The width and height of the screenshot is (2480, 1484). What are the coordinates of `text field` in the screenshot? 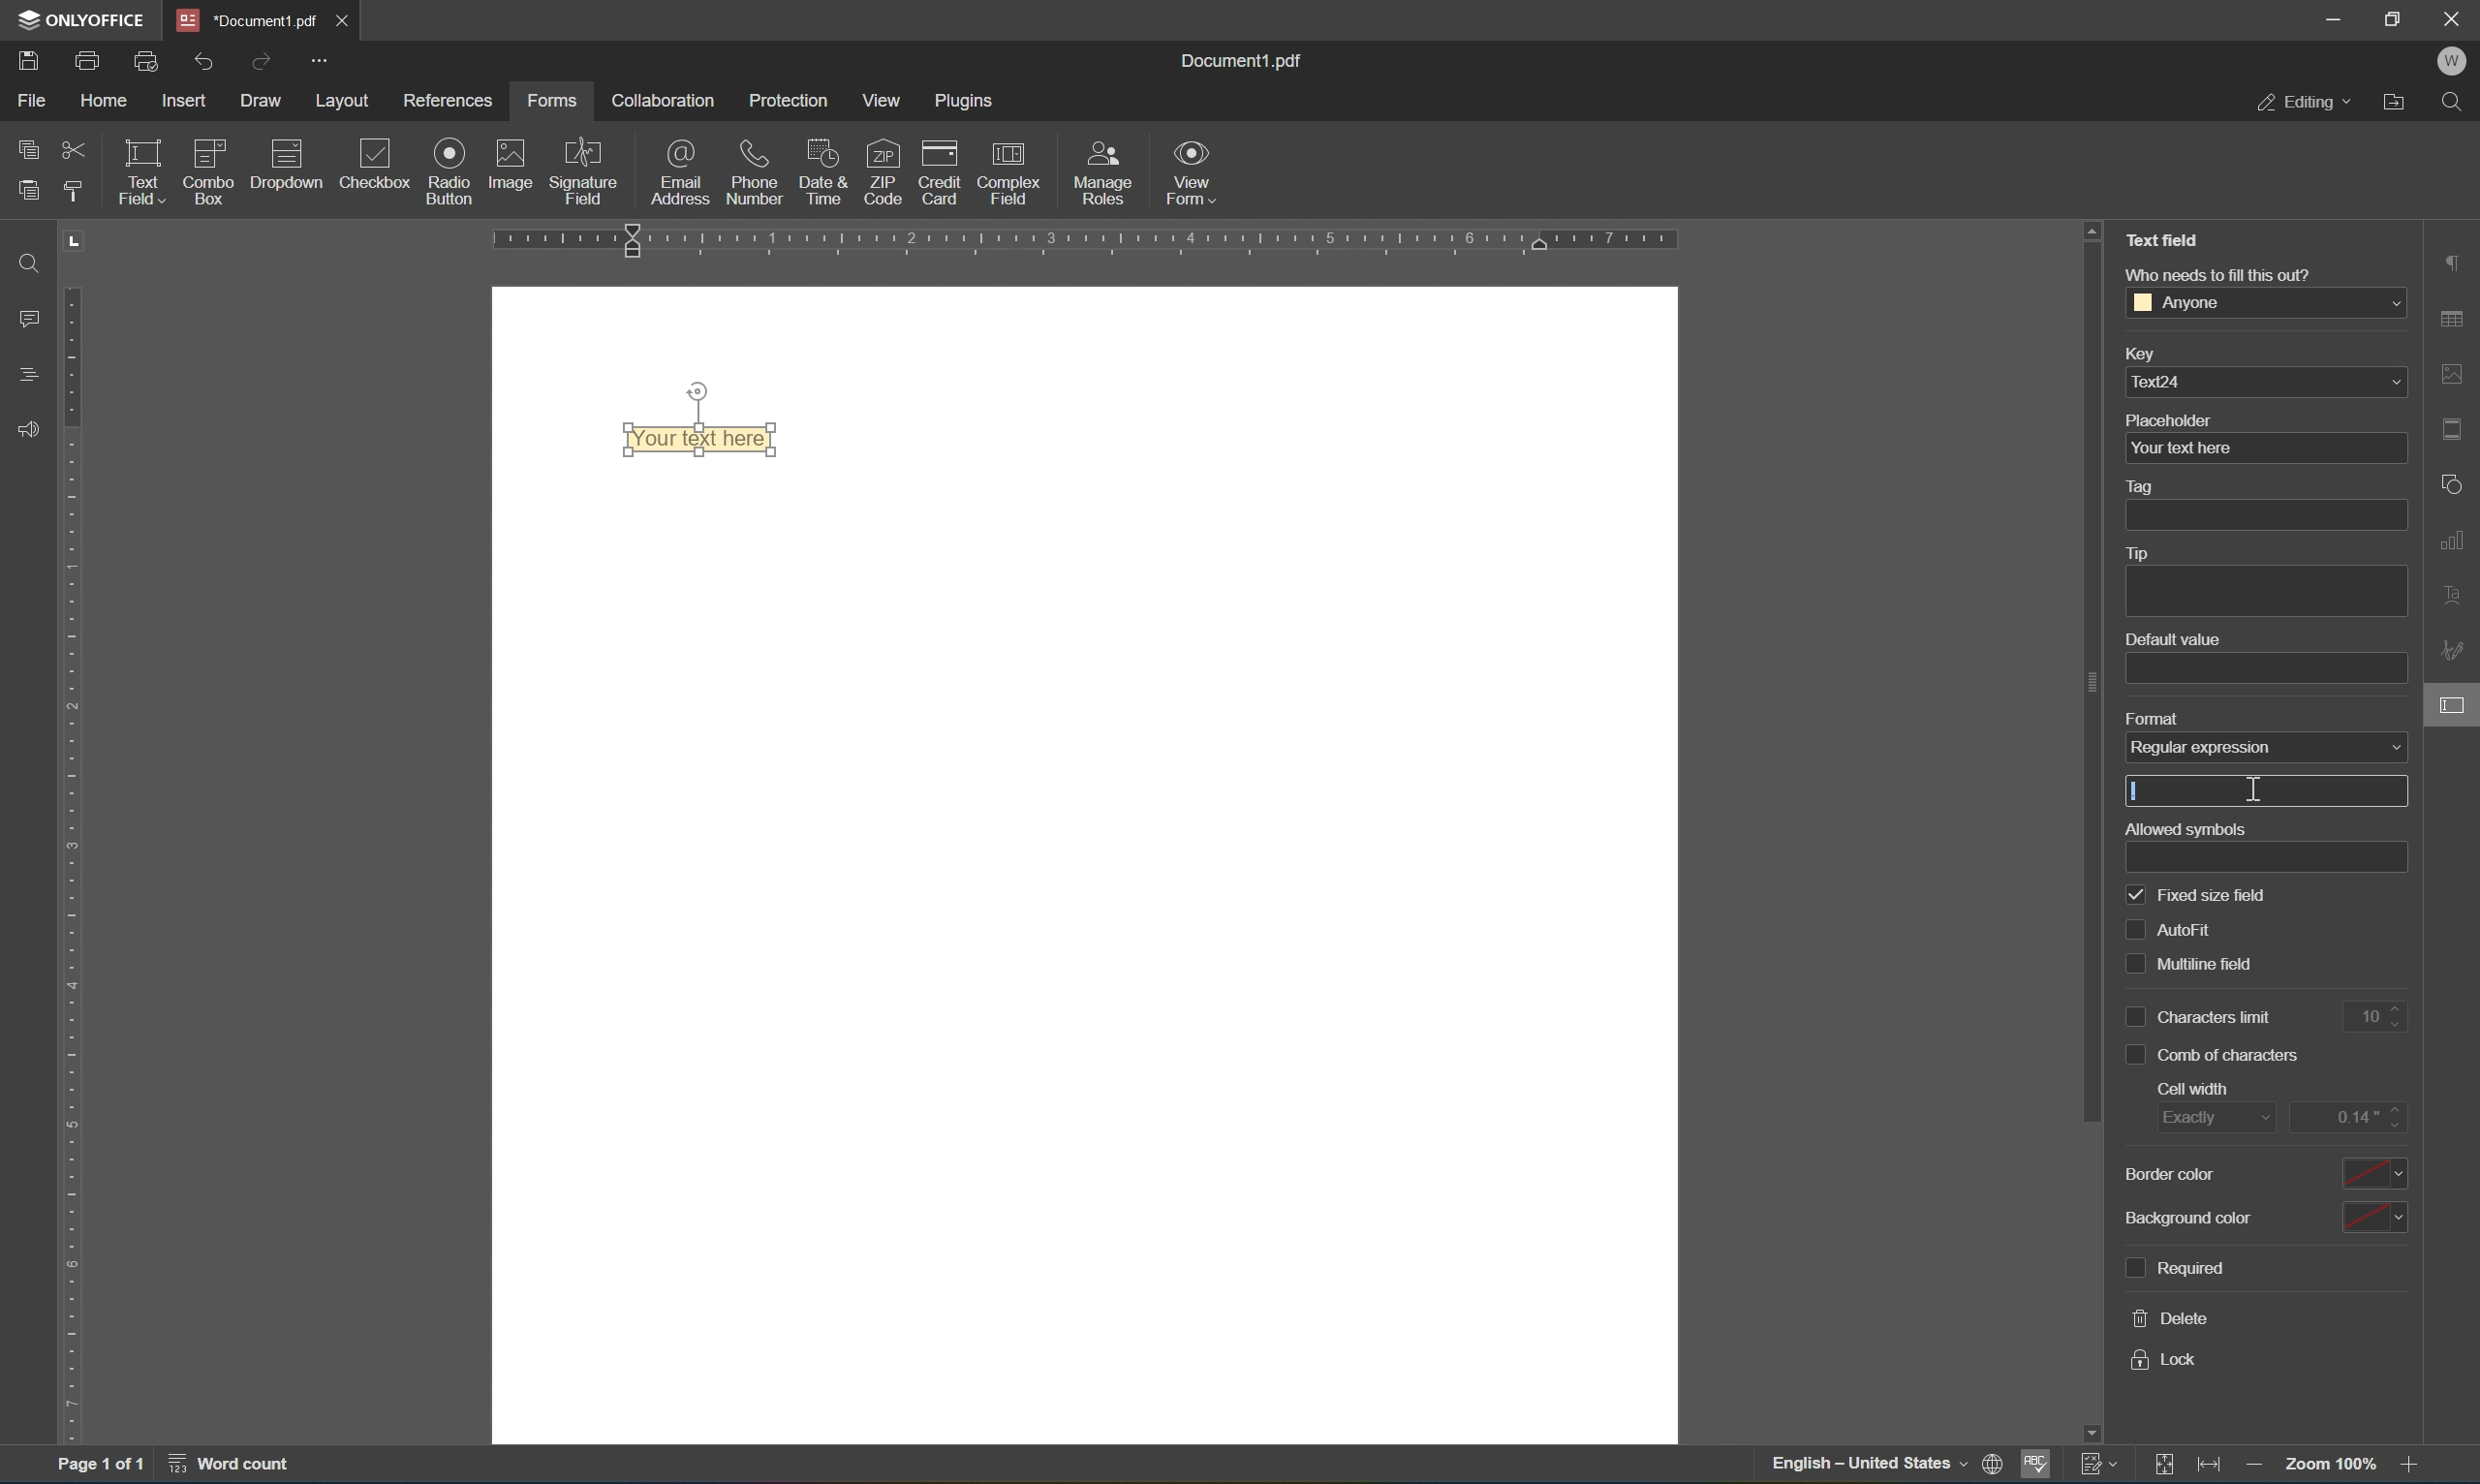 It's located at (2169, 238).